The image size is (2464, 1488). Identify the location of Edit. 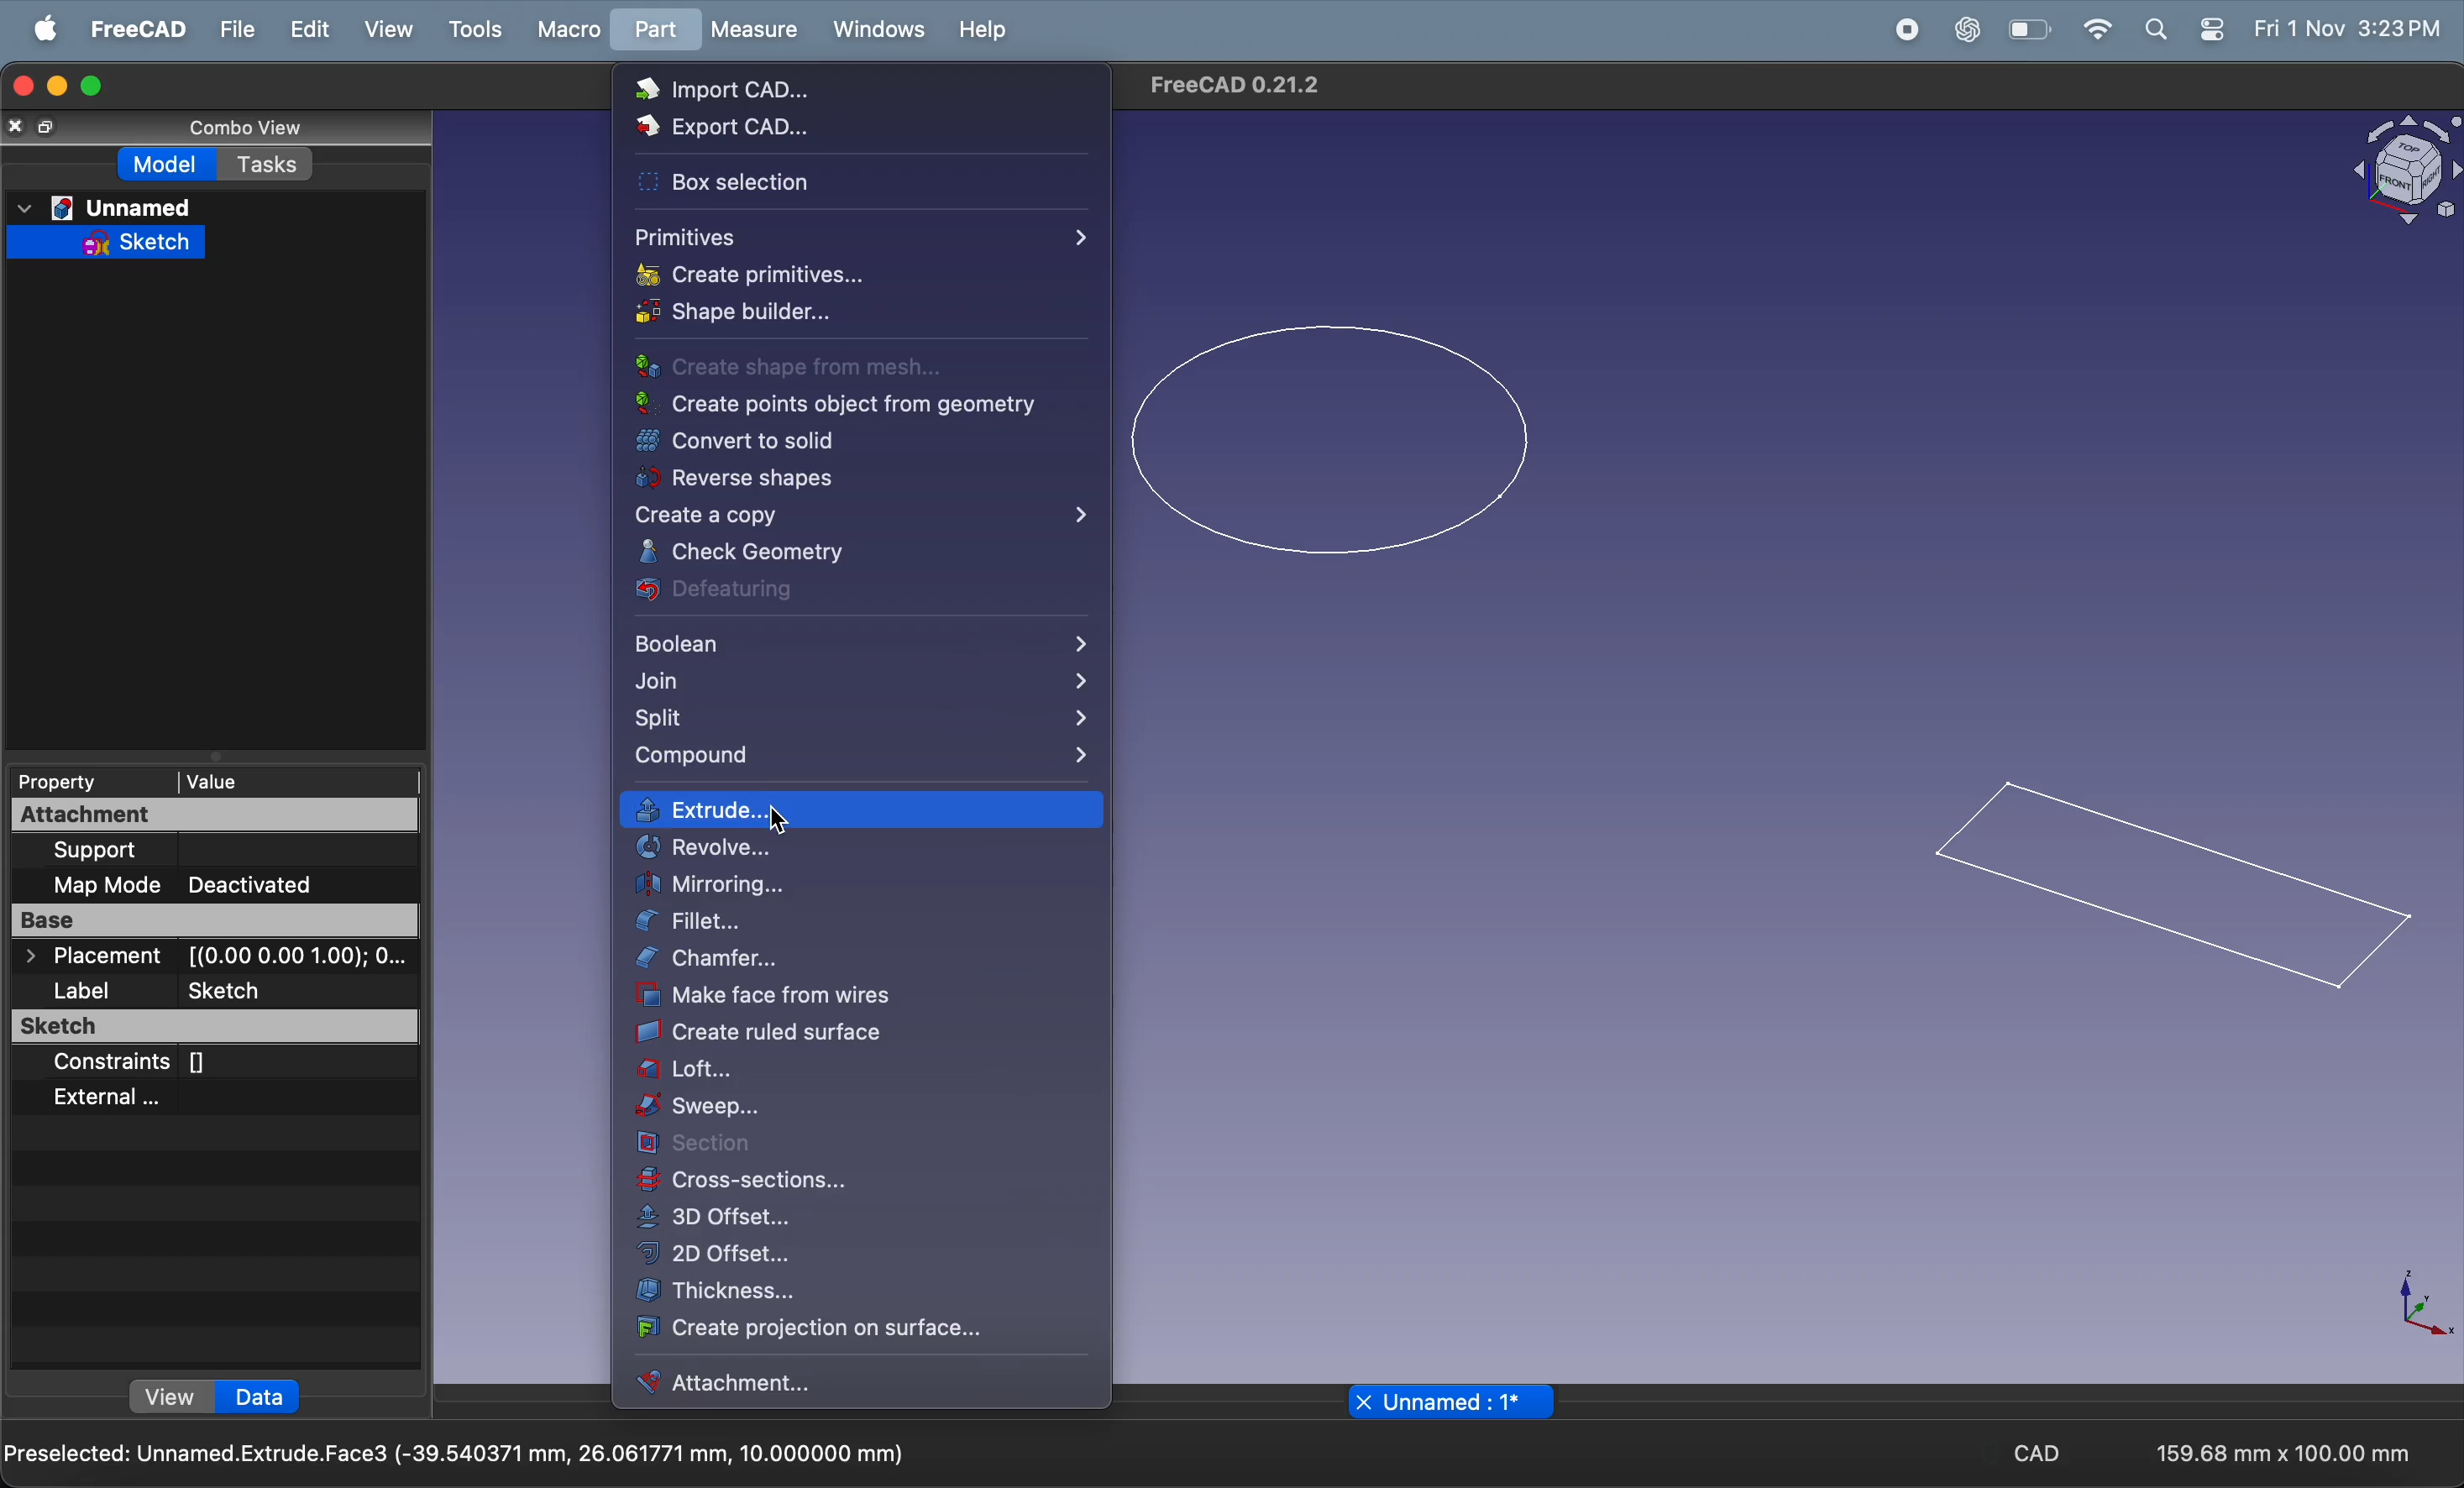
(310, 29).